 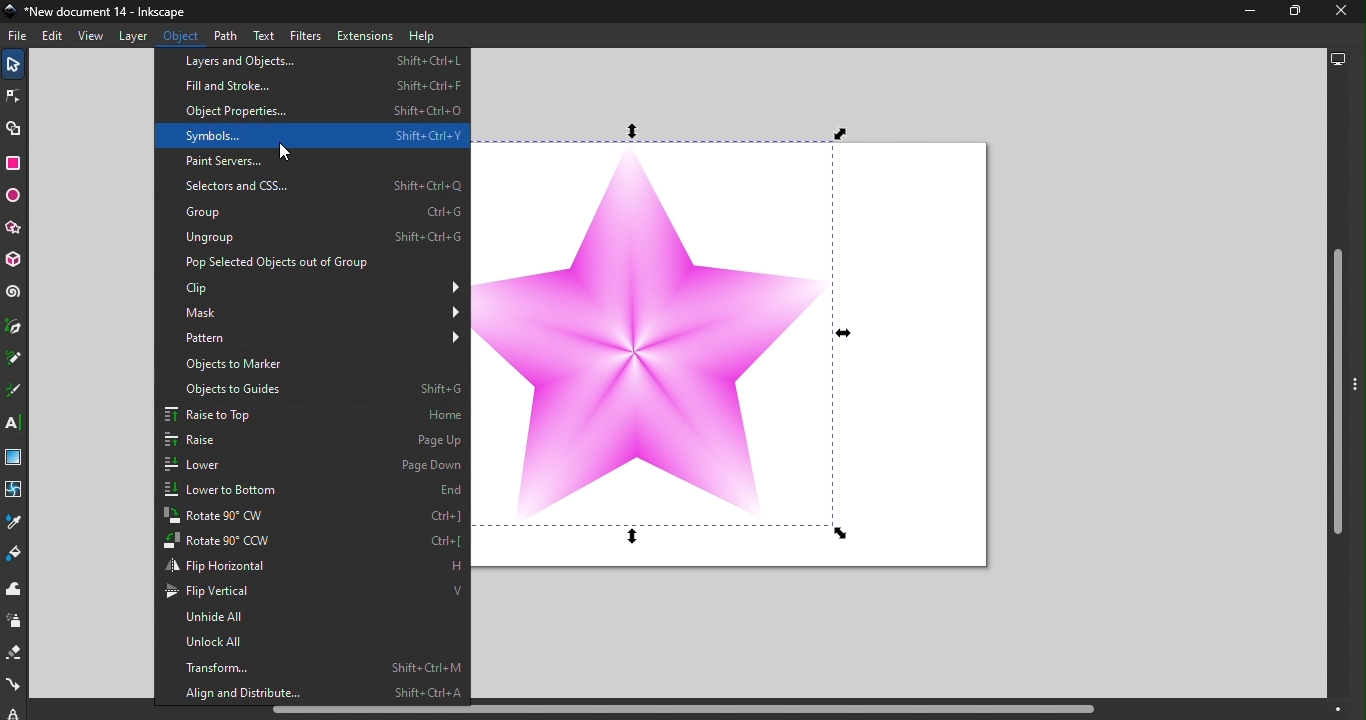 What do you see at coordinates (10, 712) in the screenshot?
I see `lpe` at bounding box center [10, 712].